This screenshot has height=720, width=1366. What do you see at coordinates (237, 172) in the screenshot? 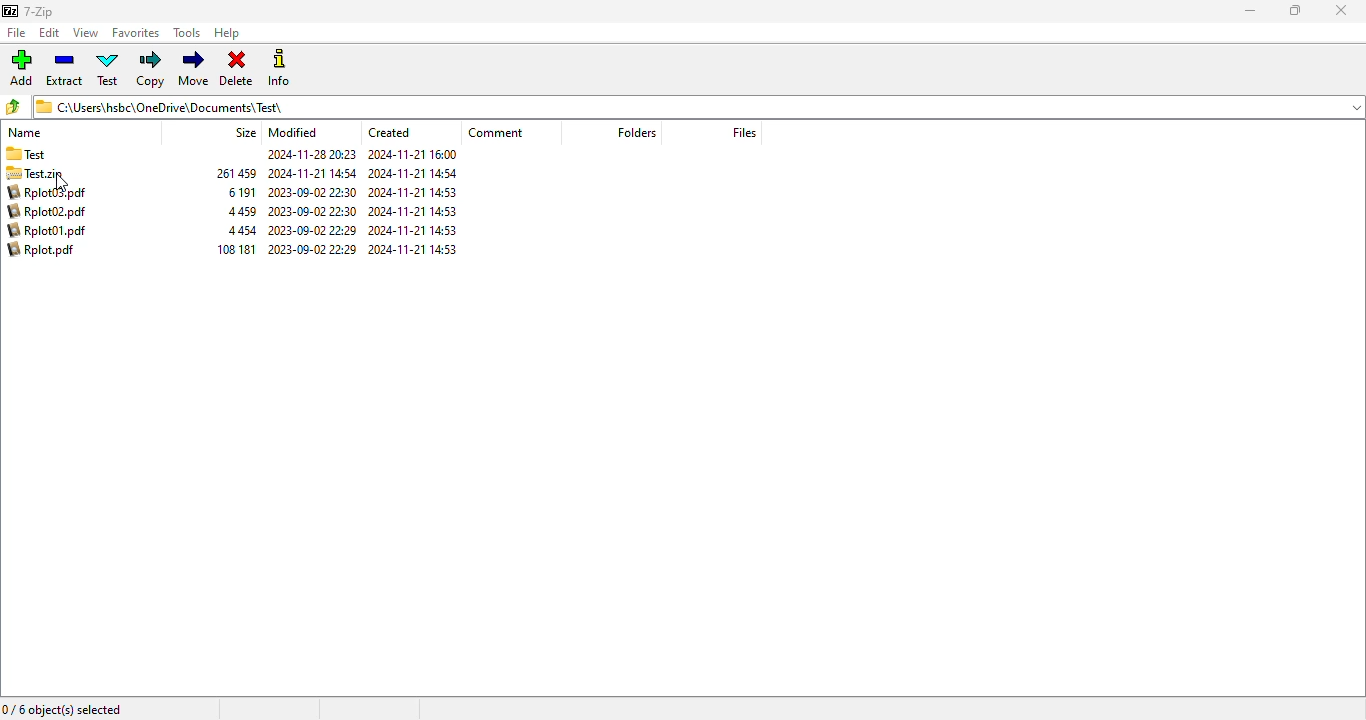
I see `261 459` at bounding box center [237, 172].